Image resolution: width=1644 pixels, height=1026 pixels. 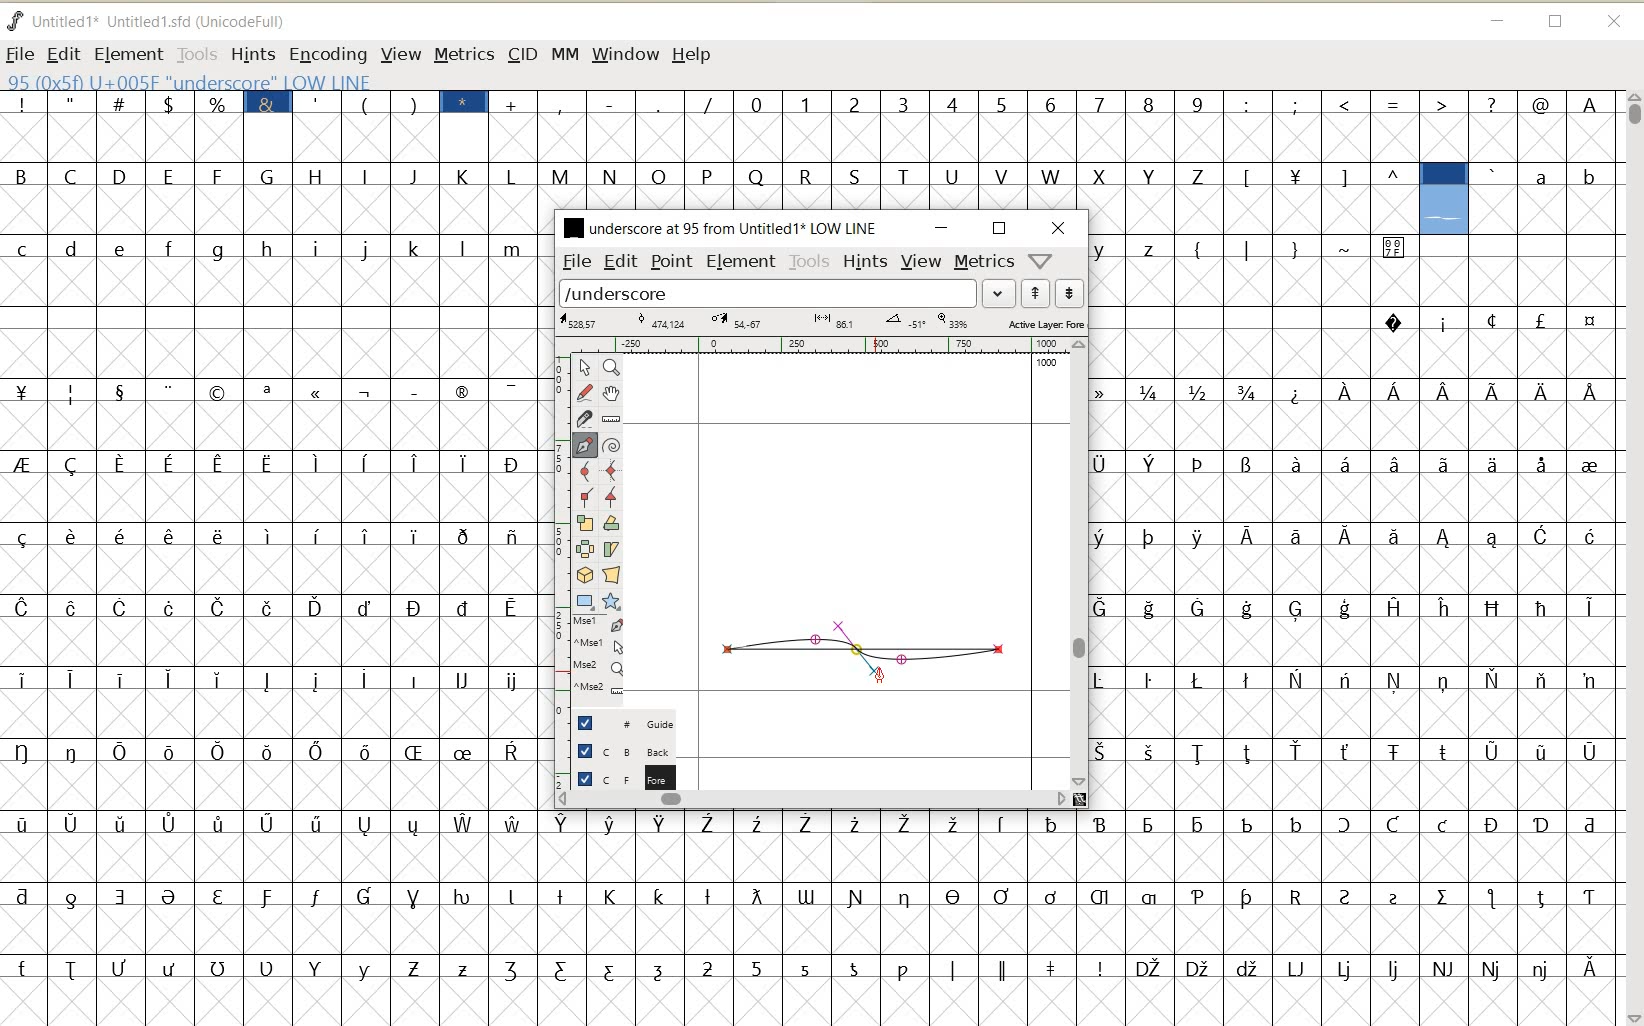 I want to click on FONTFORGE, so click(x=15, y=20).